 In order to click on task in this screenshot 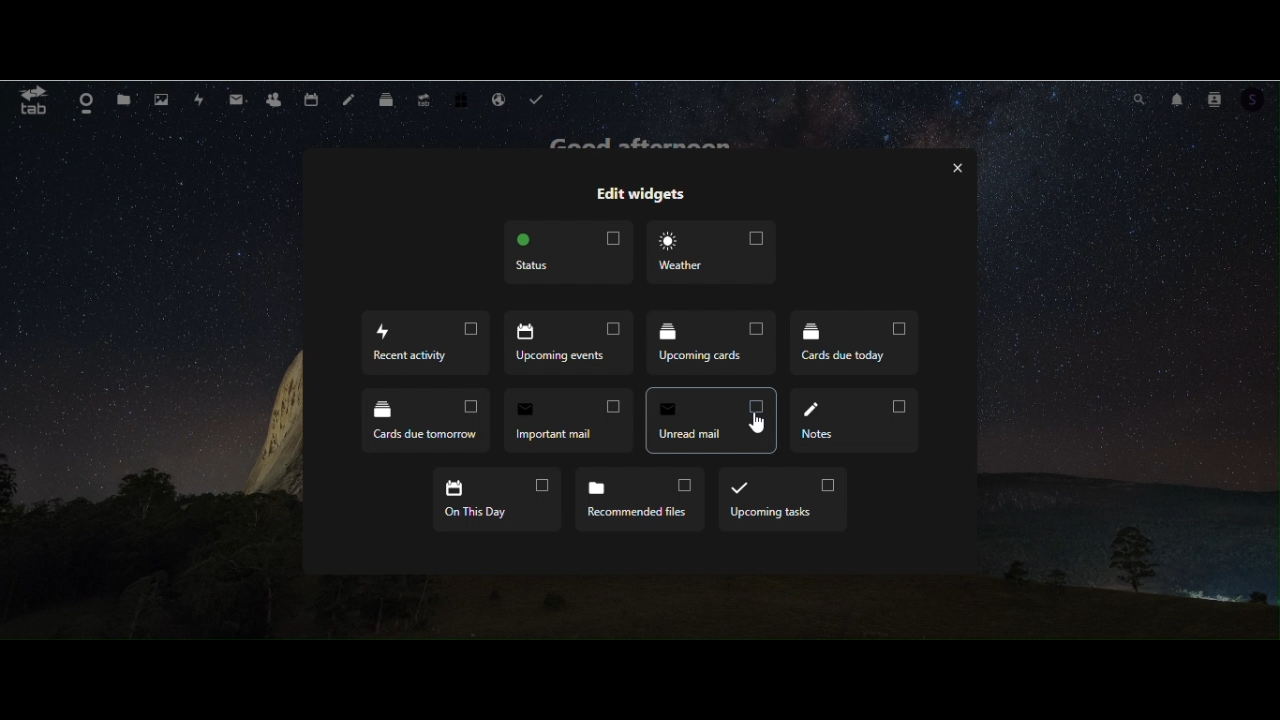, I will do `click(540, 98)`.